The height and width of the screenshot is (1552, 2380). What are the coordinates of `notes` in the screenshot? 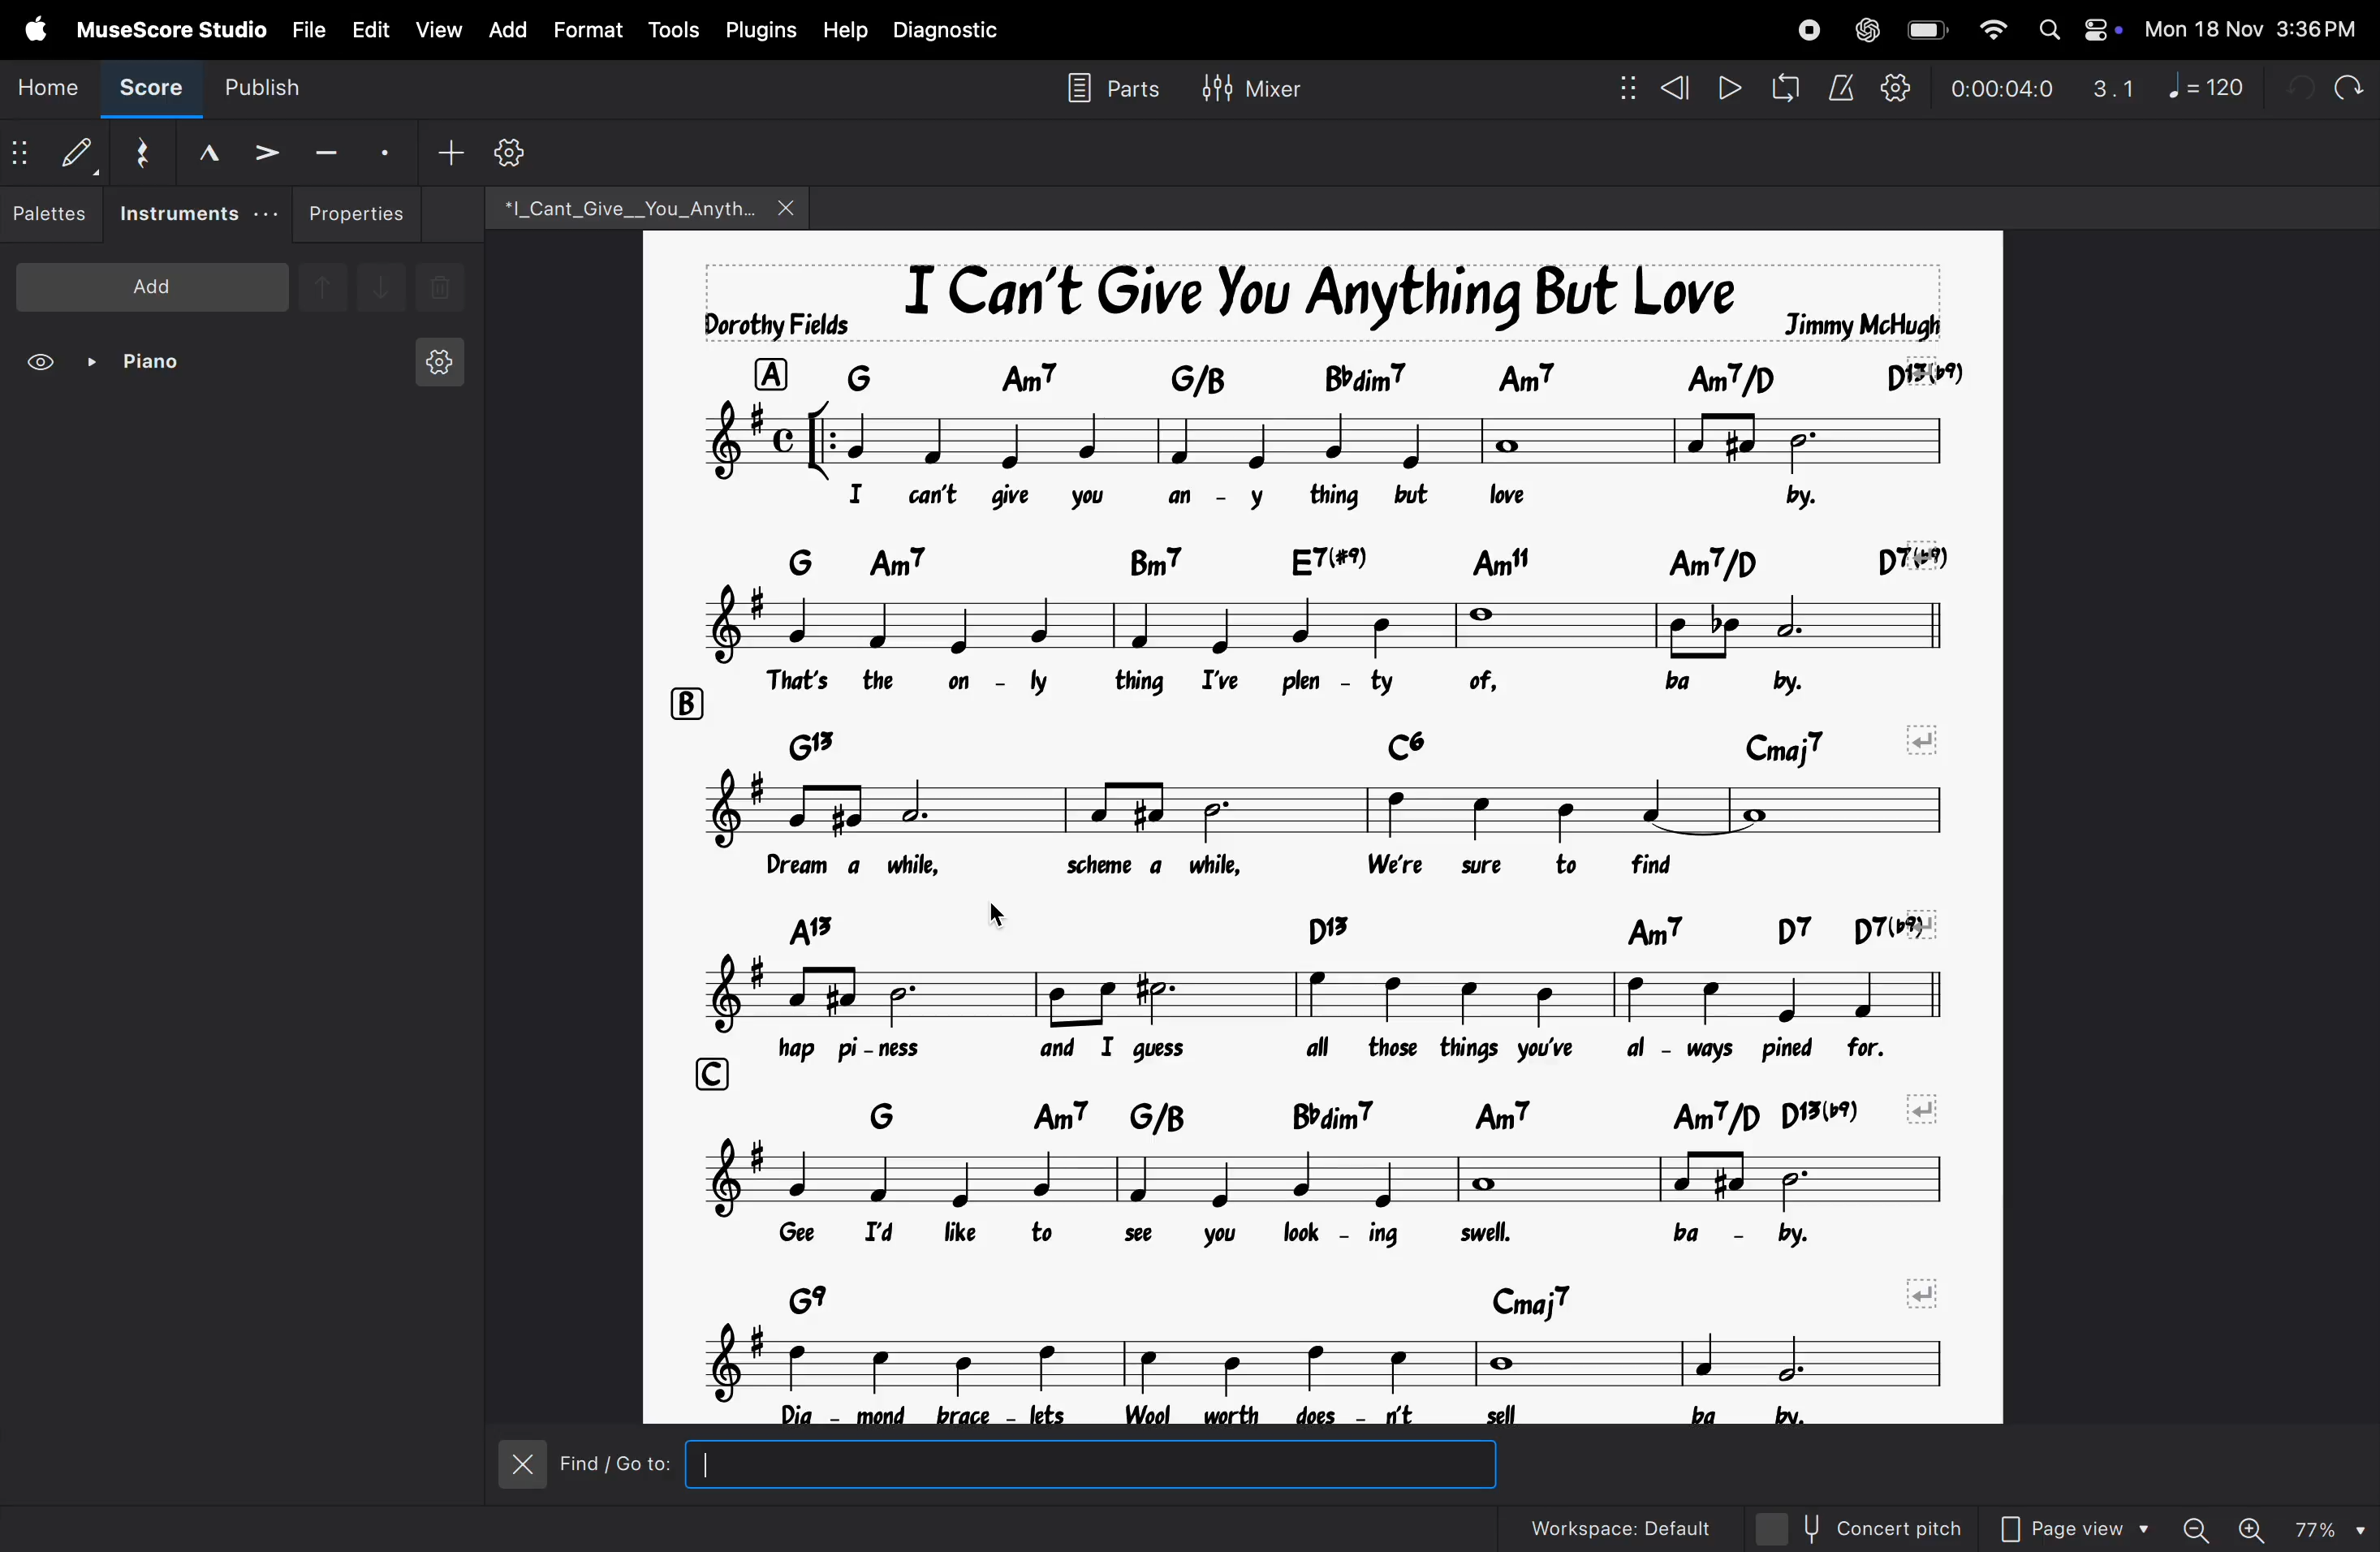 It's located at (1342, 1181).